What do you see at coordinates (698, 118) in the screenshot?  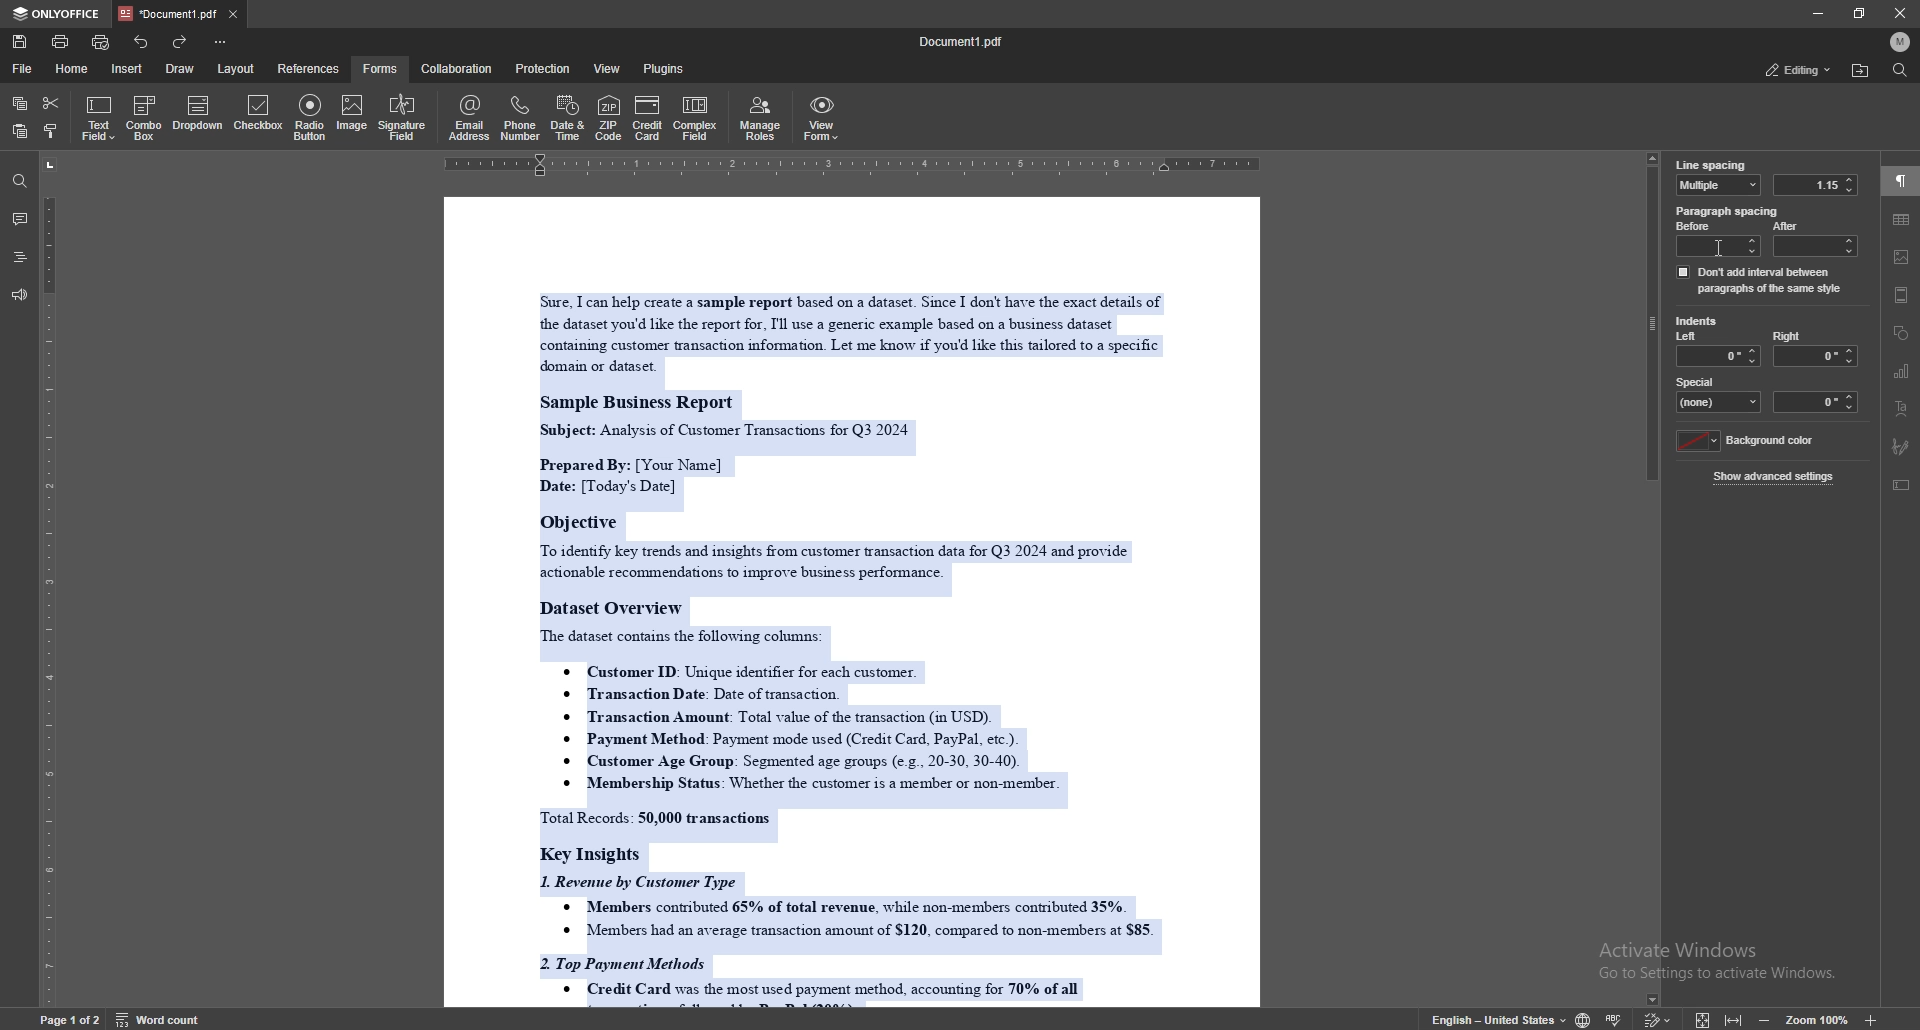 I see `complex field` at bounding box center [698, 118].